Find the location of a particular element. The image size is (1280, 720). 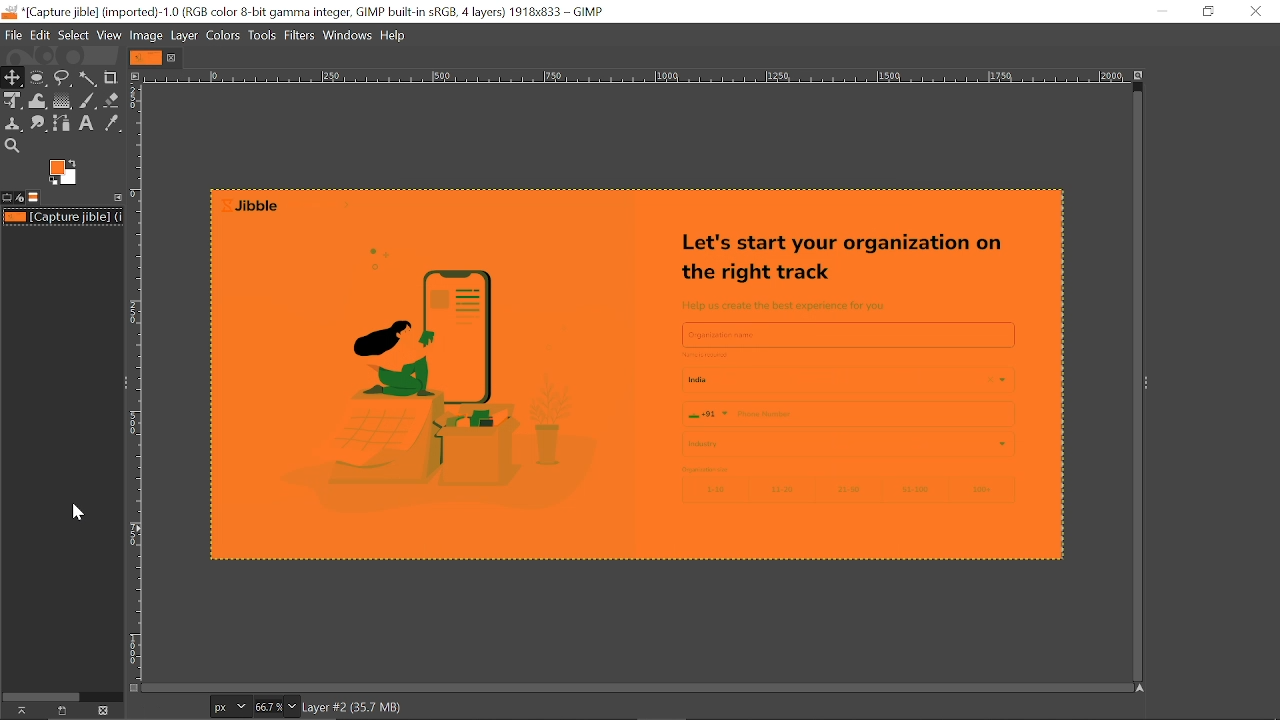

Windows is located at coordinates (349, 34).